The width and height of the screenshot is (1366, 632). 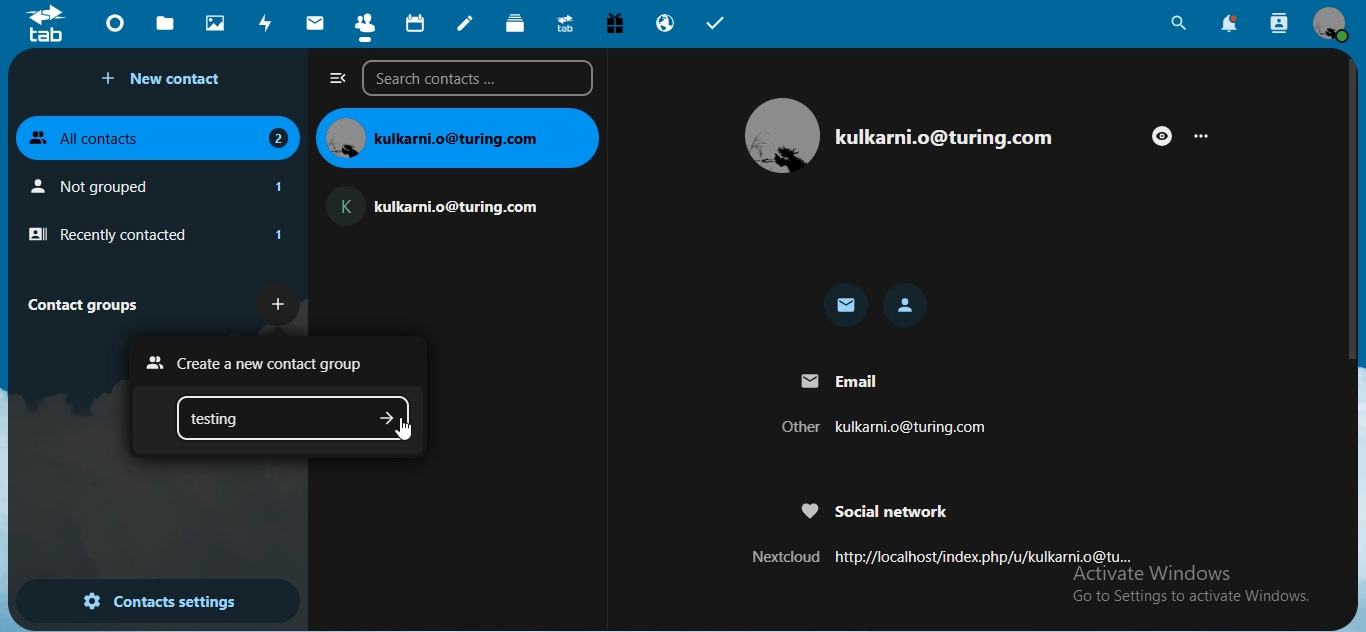 What do you see at coordinates (466, 23) in the screenshot?
I see `notes` at bounding box center [466, 23].